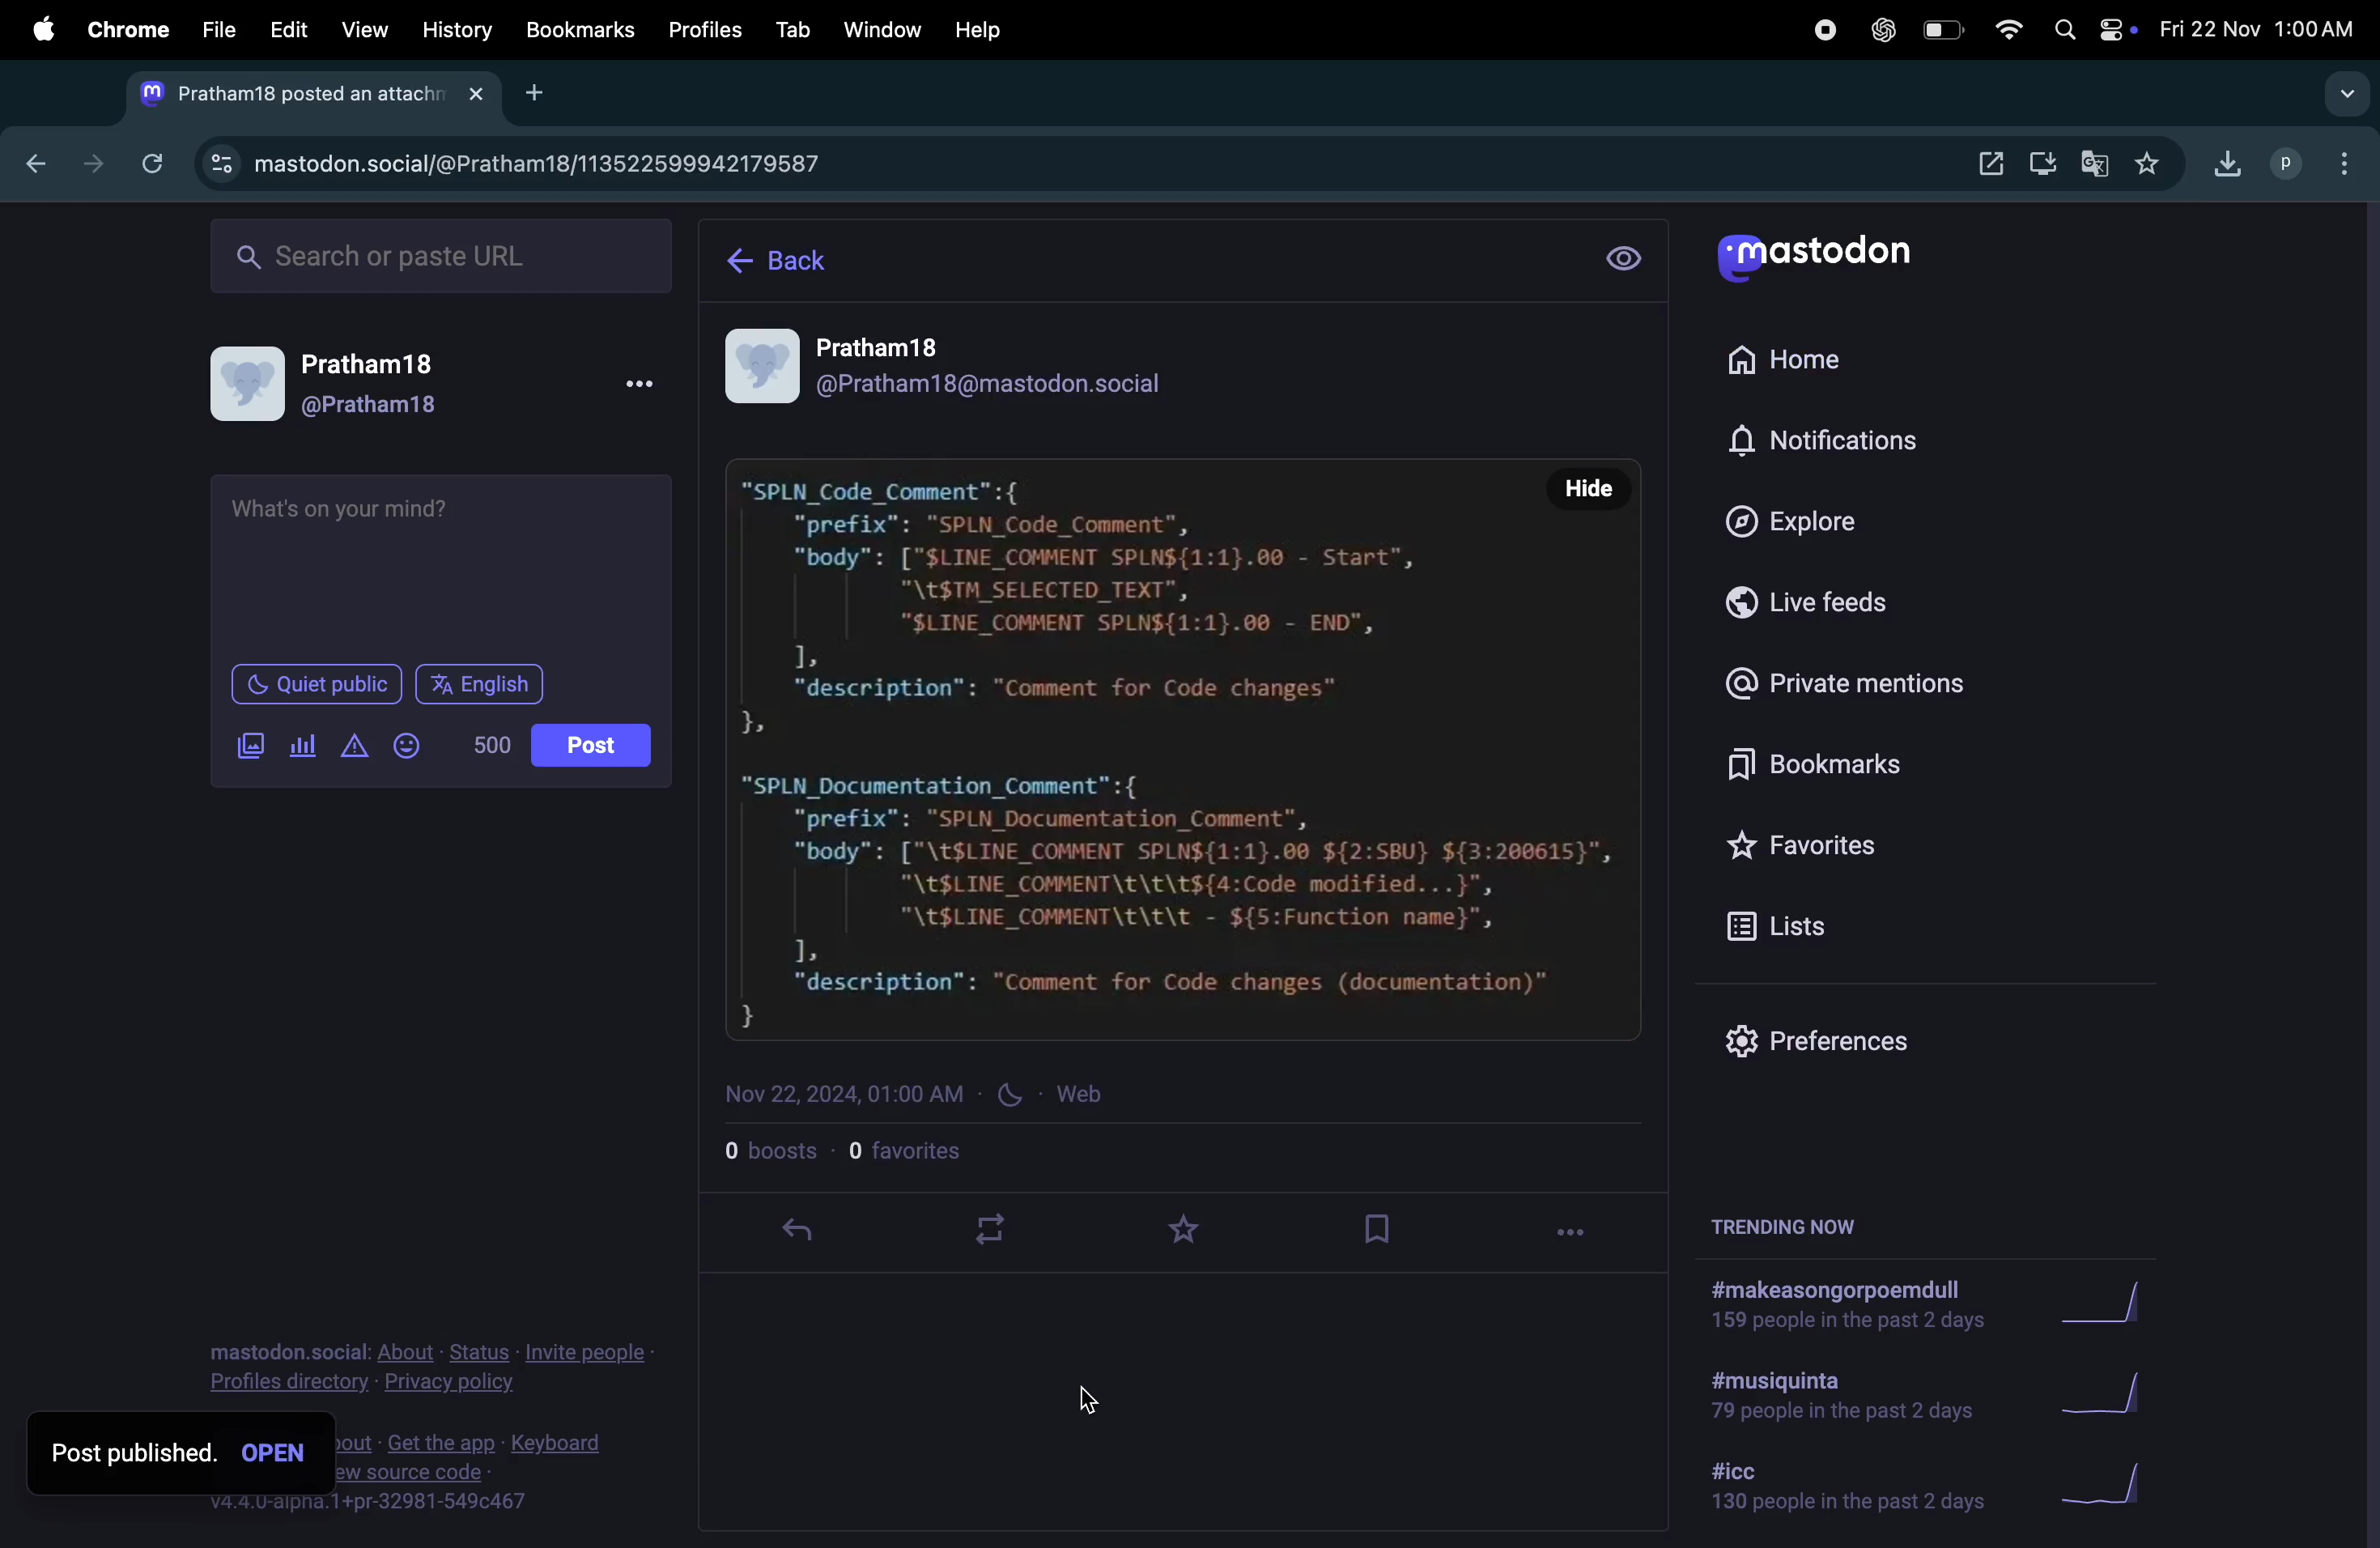 This screenshot has width=2380, height=1548. Describe the element at coordinates (1881, 763) in the screenshot. I see `bookmarks` at that location.